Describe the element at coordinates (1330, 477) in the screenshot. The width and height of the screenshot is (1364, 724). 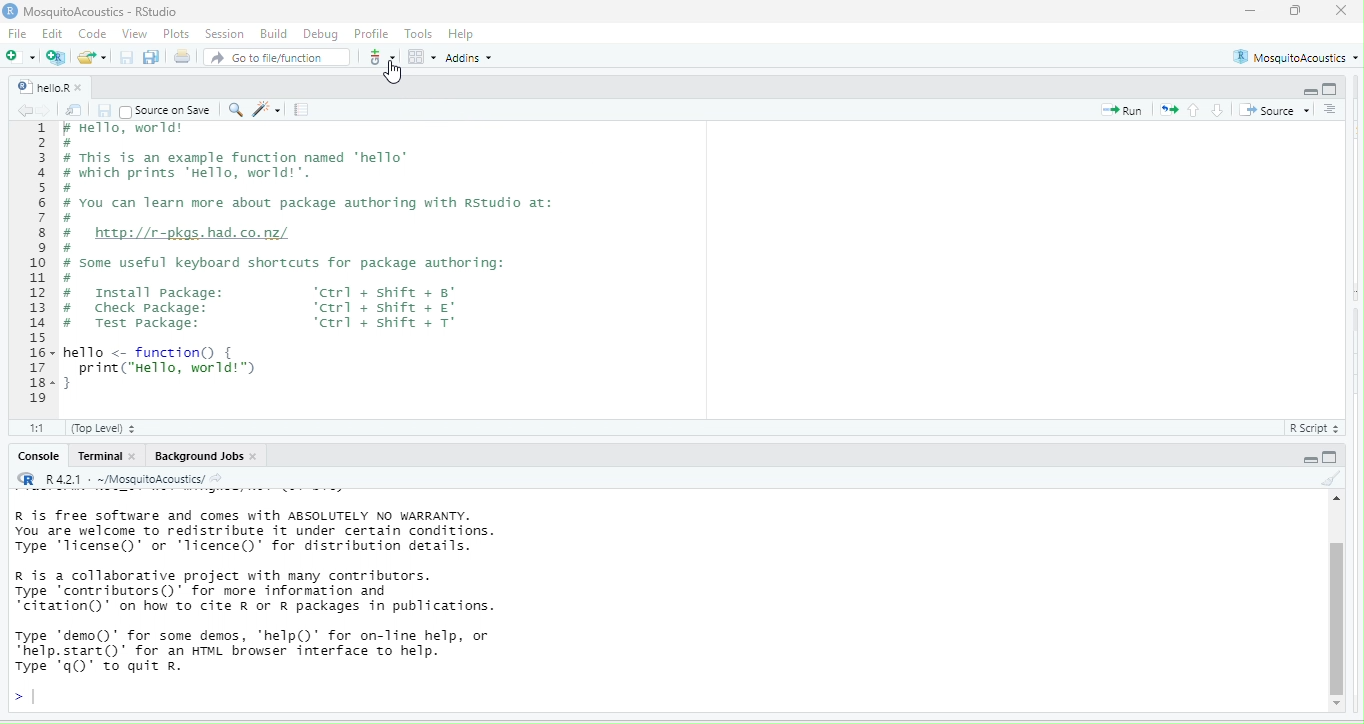
I see `clear console` at that location.